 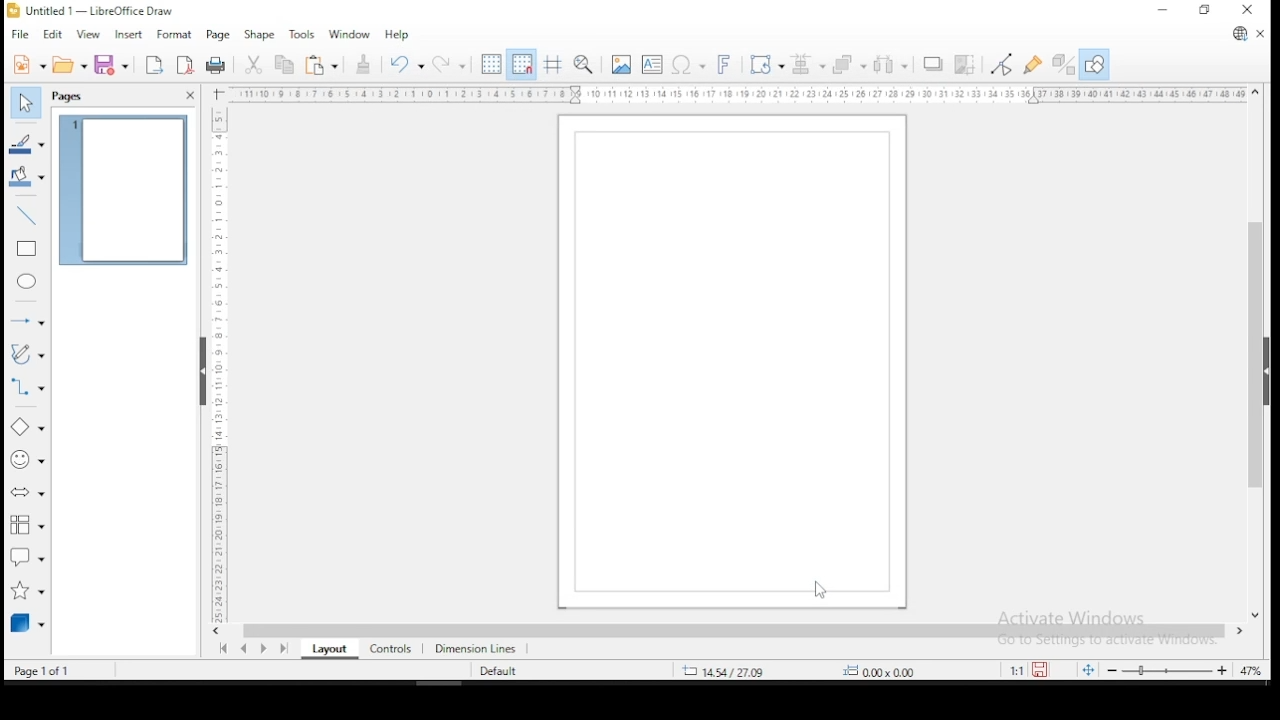 What do you see at coordinates (28, 496) in the screenshot?
I see `block arrows` at bounding box center [28, 496].